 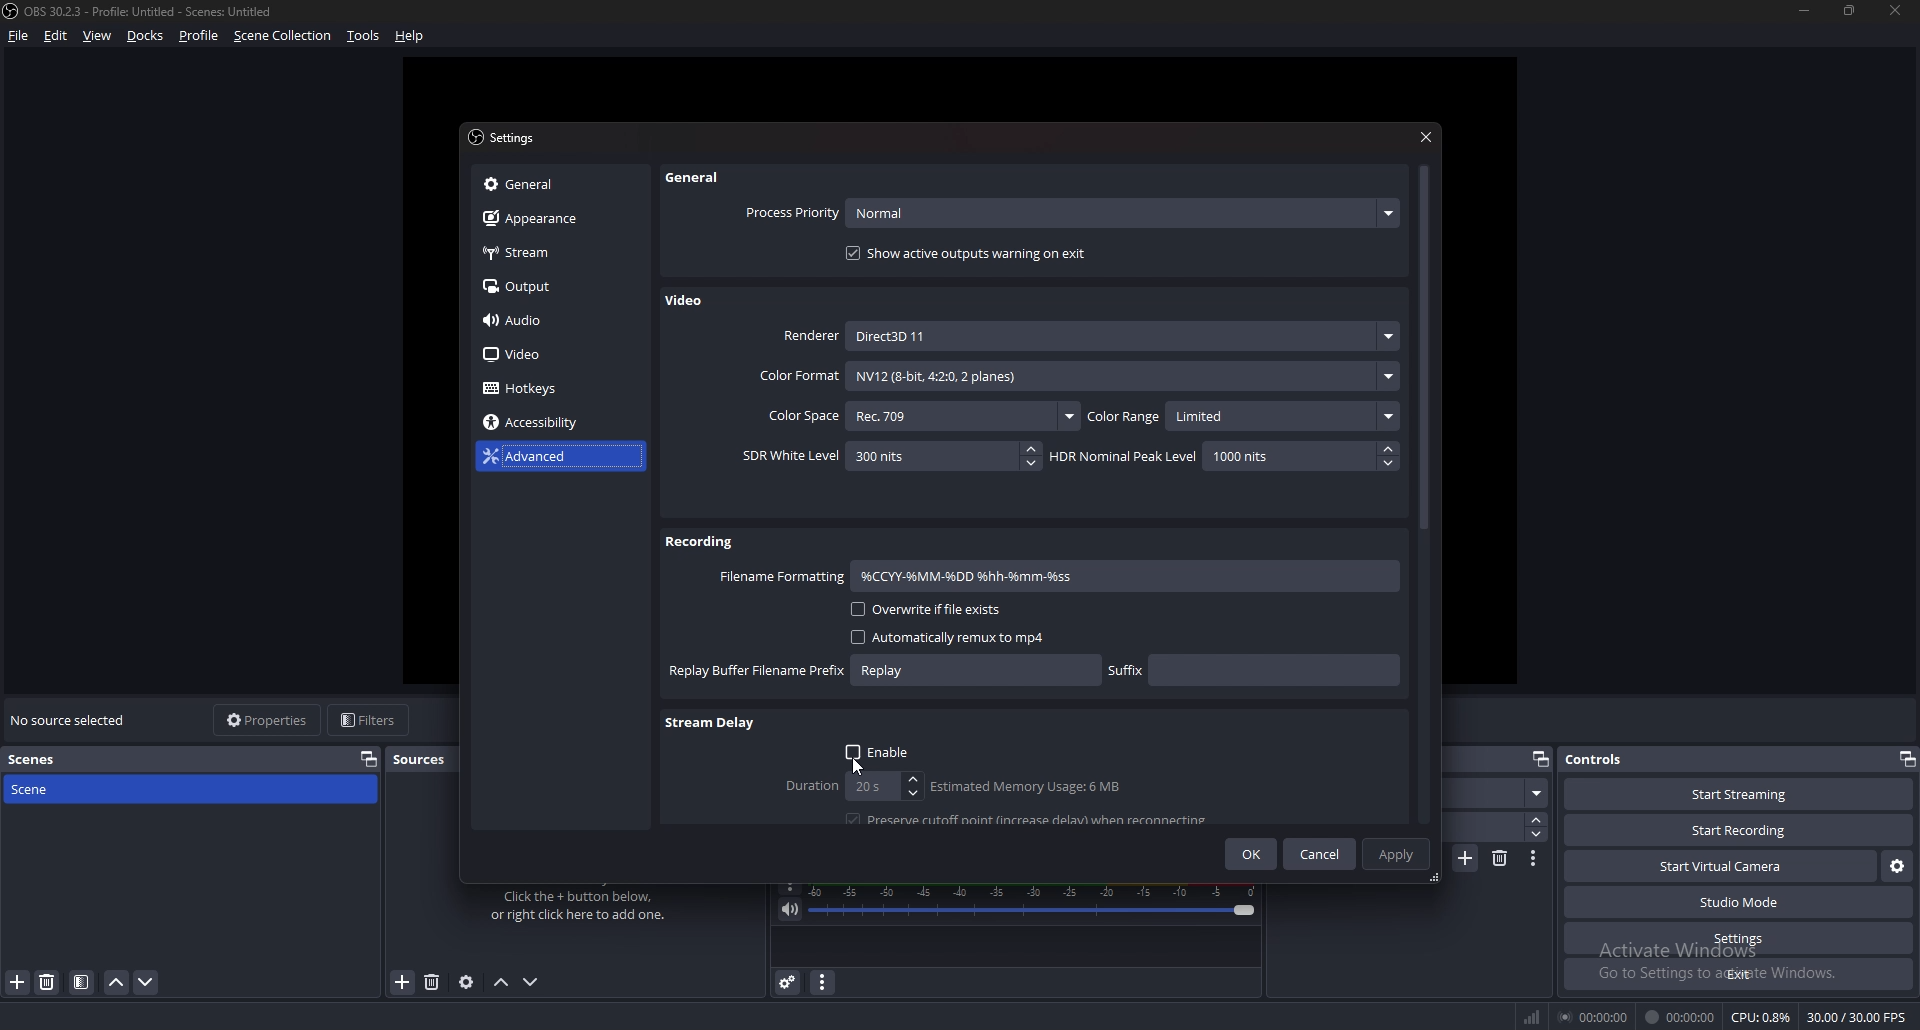 I want to click on scenes, so click(x=40, y=759).